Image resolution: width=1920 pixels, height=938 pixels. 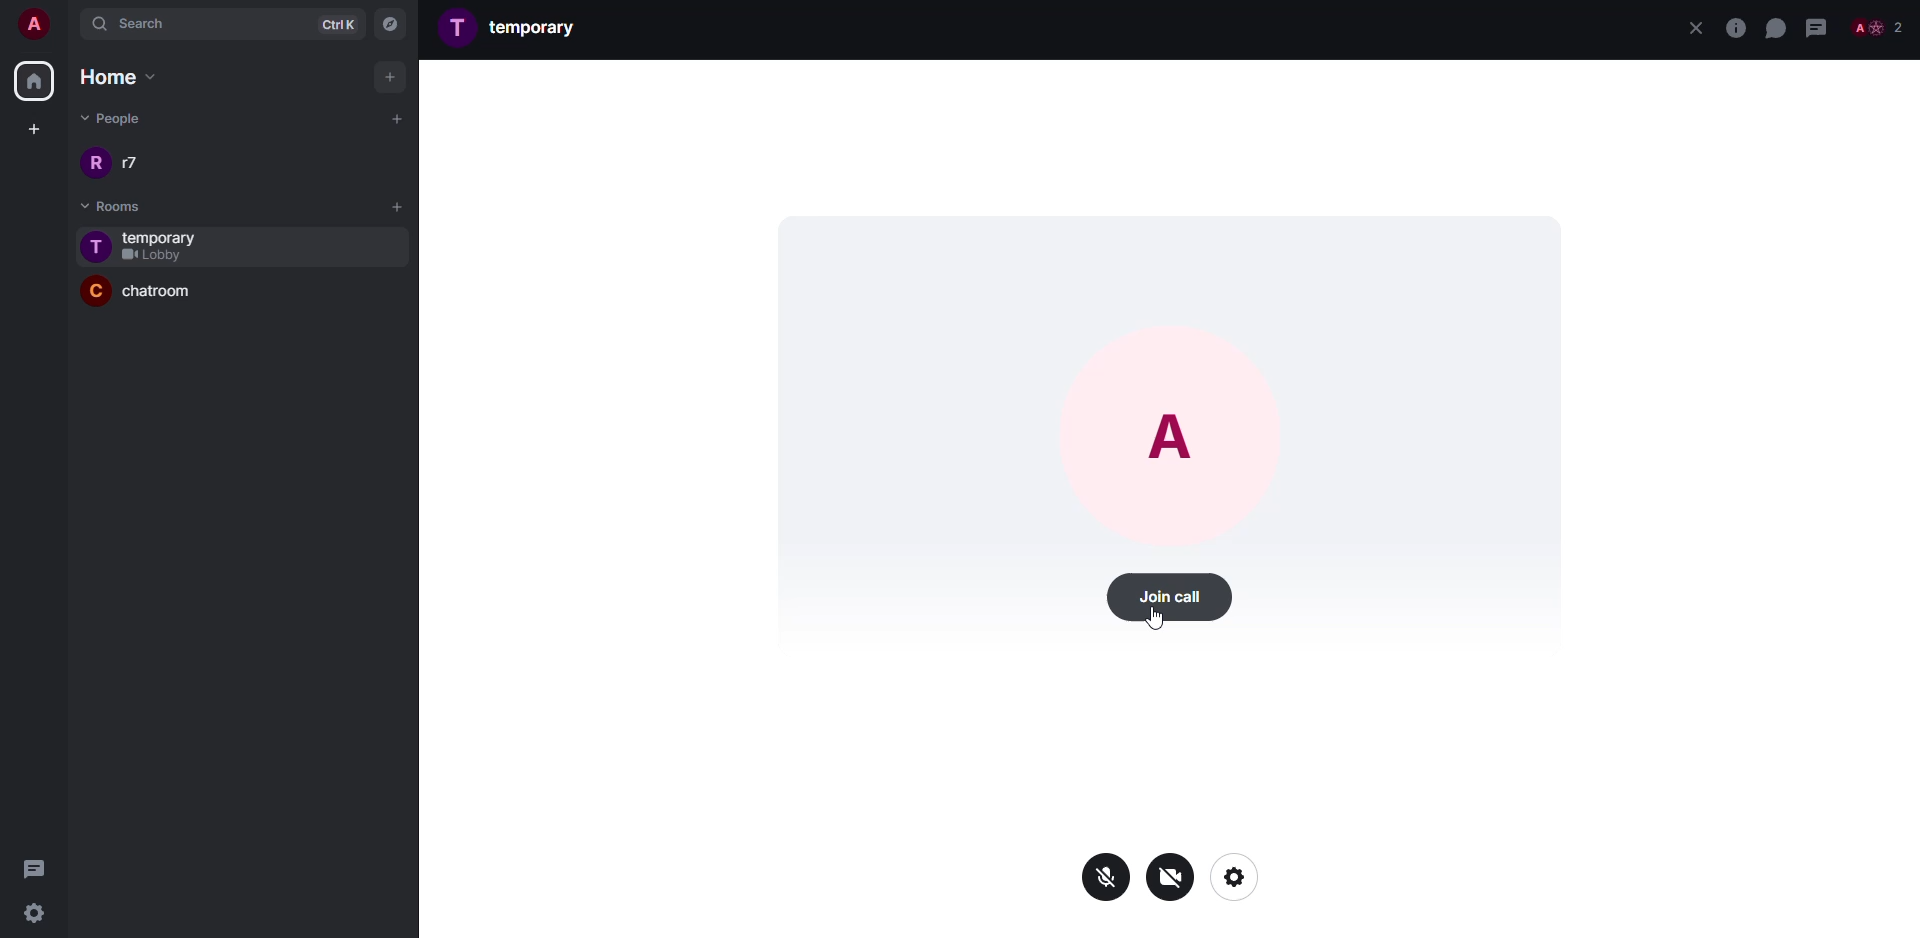 I want to click on threads, so click(x=1817, y=27).